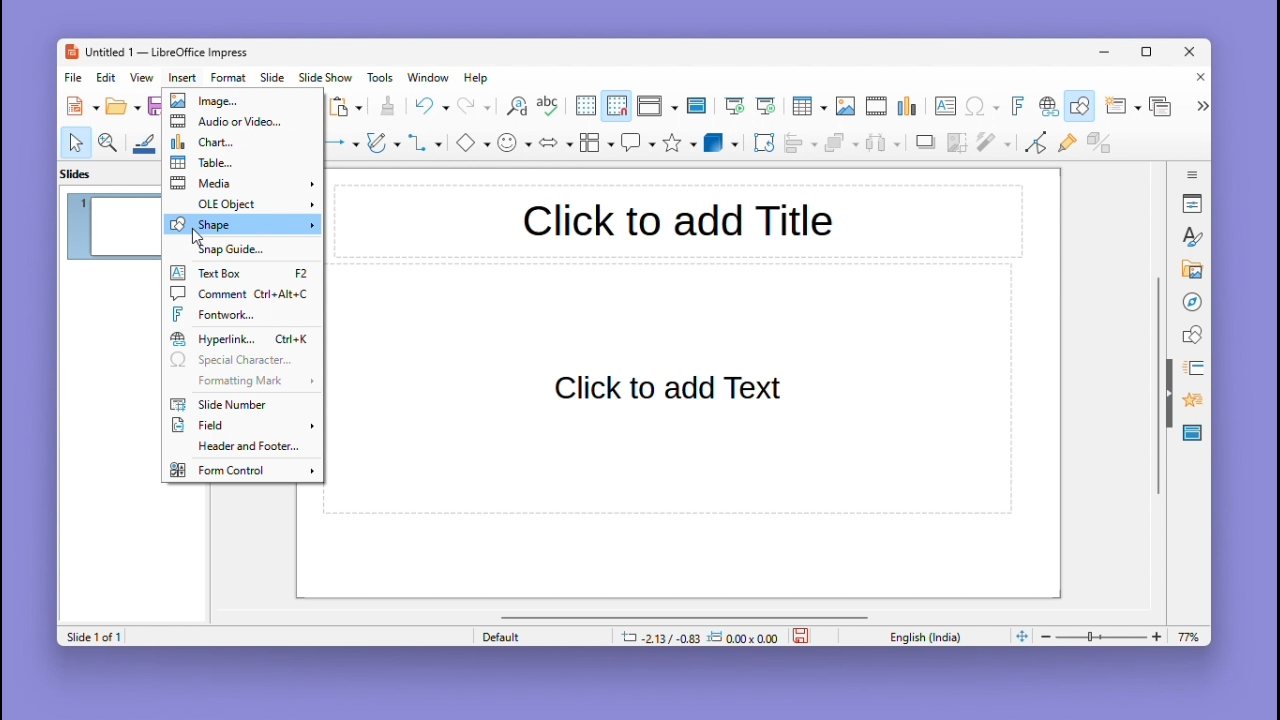 The width and height of the screenshot is (1280, 720). I want to click on Text box, so click(945, 106).